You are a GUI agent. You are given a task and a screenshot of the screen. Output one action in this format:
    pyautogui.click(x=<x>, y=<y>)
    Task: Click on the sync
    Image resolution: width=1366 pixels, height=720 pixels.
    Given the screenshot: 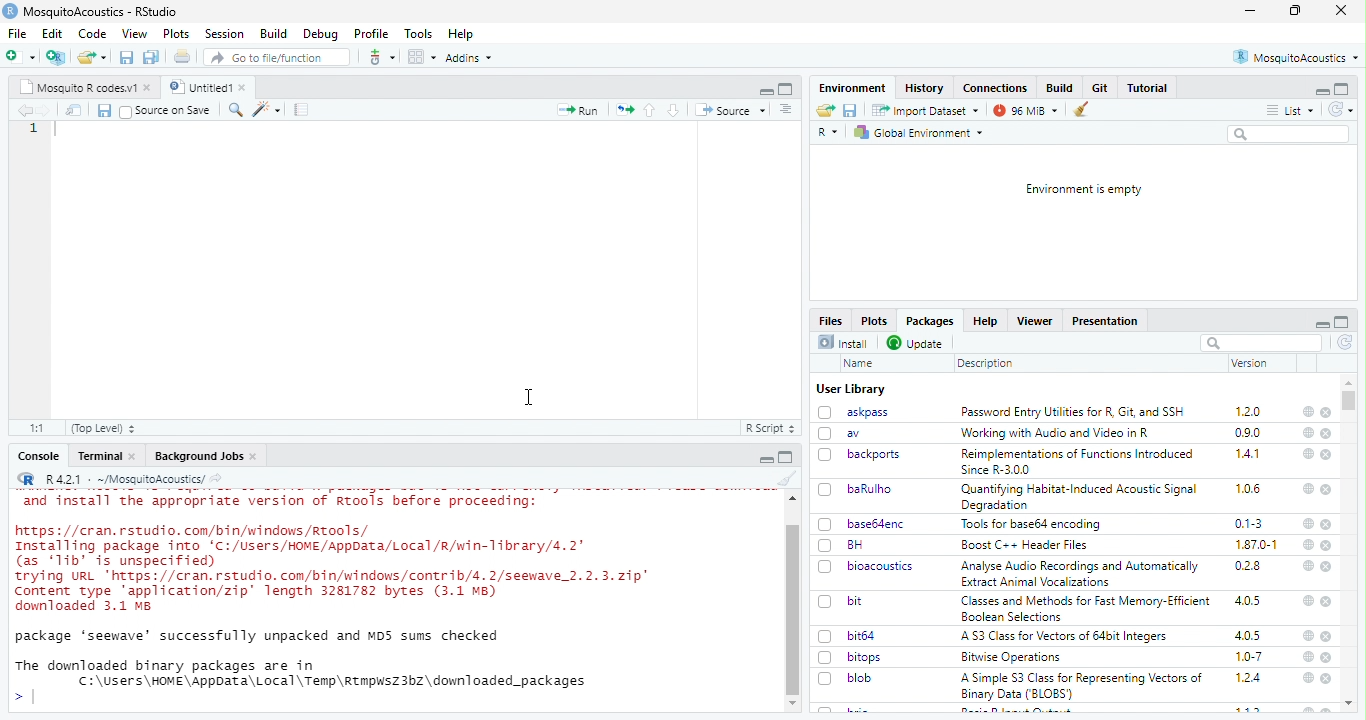 What is the action you would take?
    pyautogui.click(x=1340, y=110)
    